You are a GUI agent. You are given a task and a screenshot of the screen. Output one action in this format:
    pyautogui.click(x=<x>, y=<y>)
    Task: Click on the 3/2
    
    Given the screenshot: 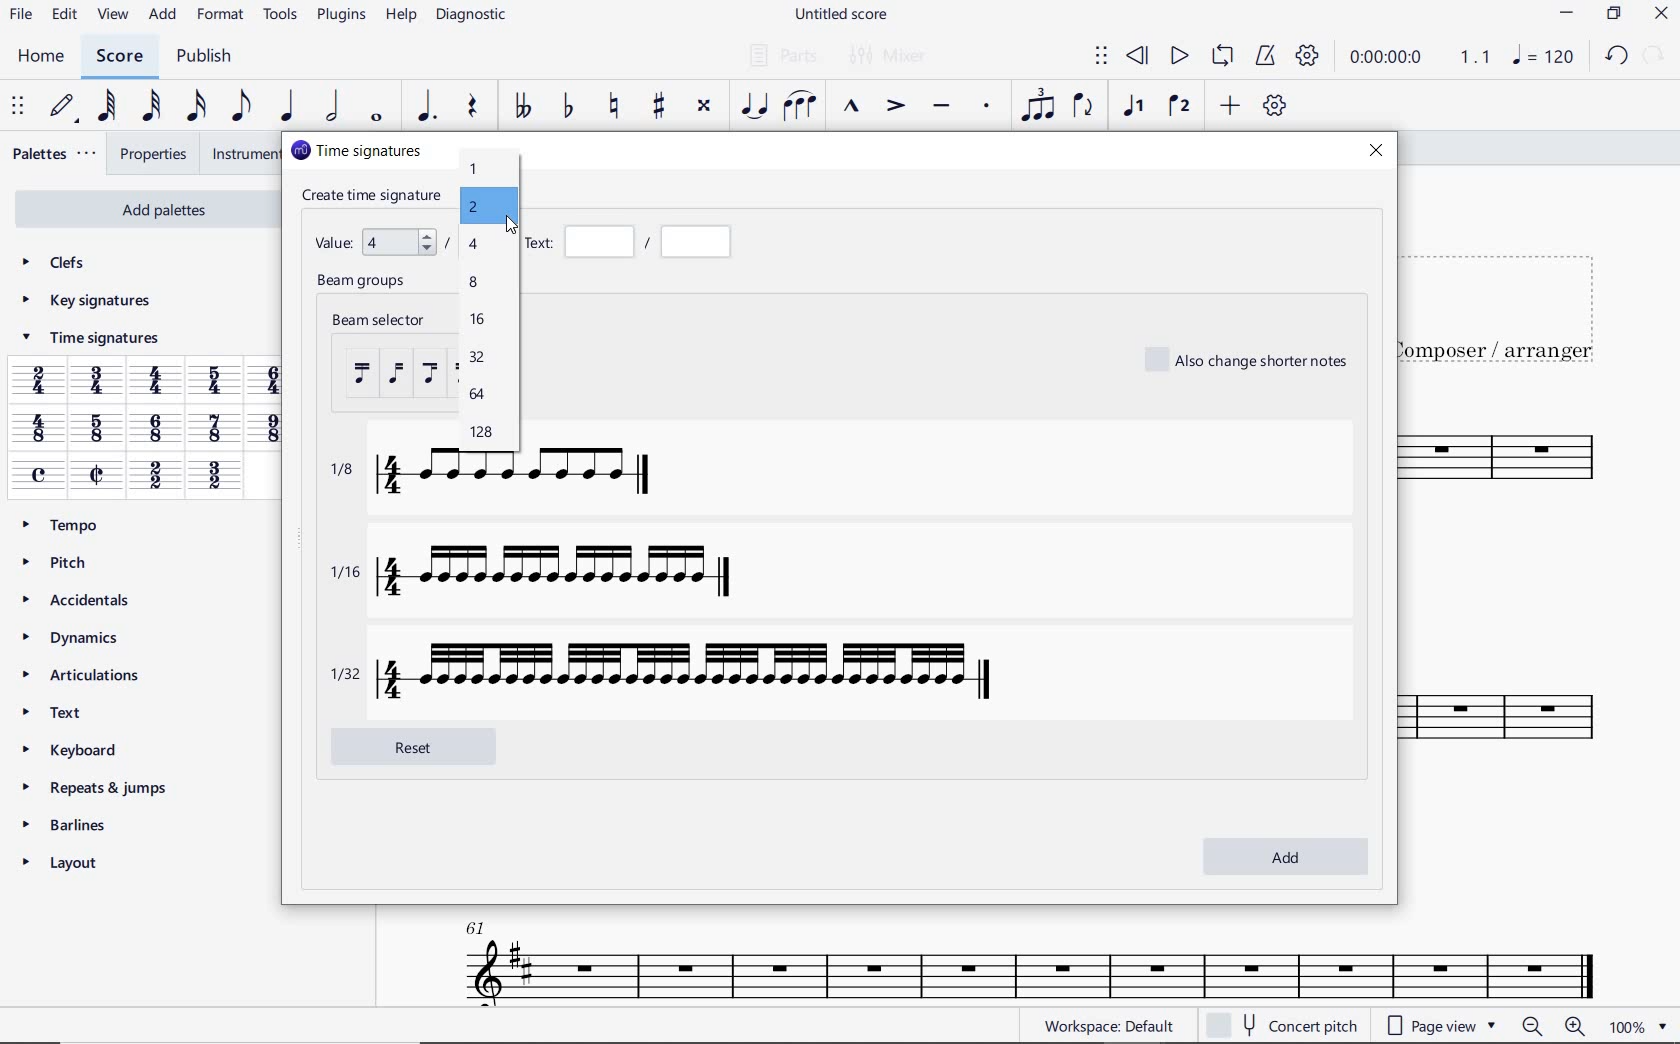 What is the action you would take?
    pyautogui.click(x=213, y=477)
    